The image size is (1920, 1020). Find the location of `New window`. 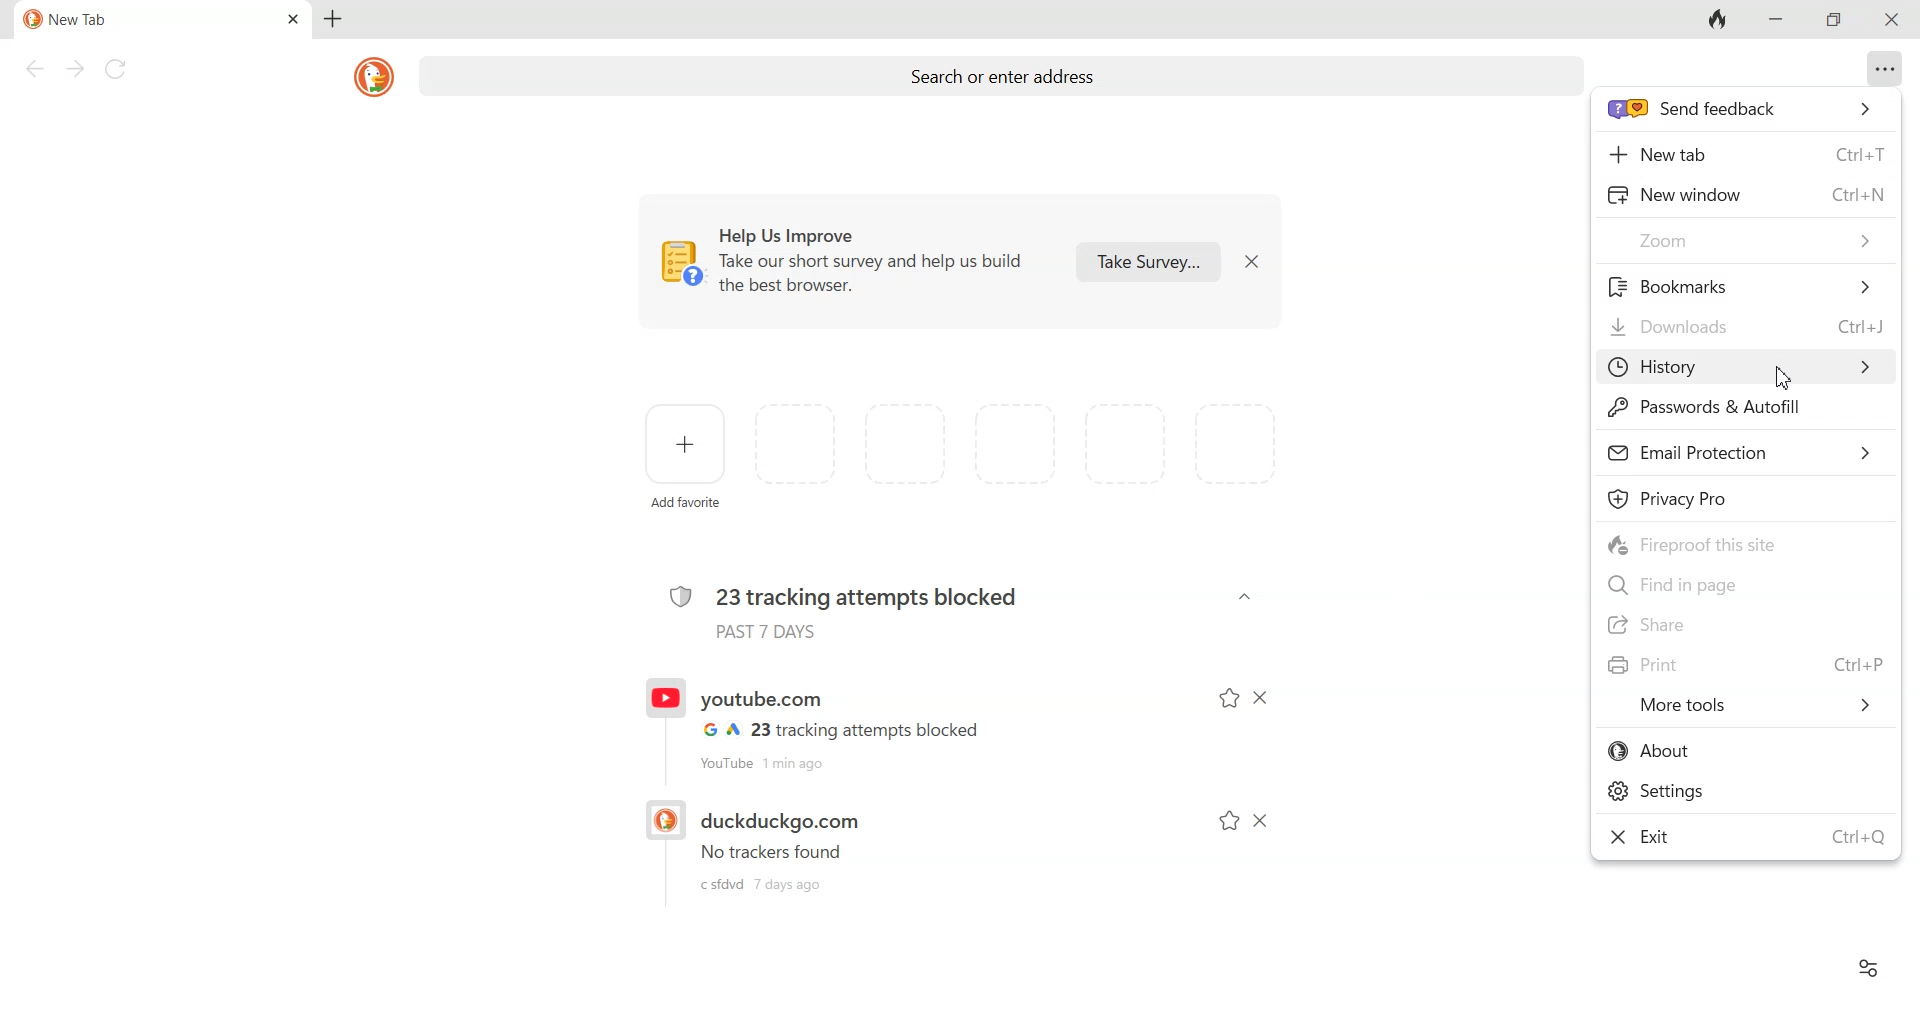

New window is located at coordinates (1746, 192).